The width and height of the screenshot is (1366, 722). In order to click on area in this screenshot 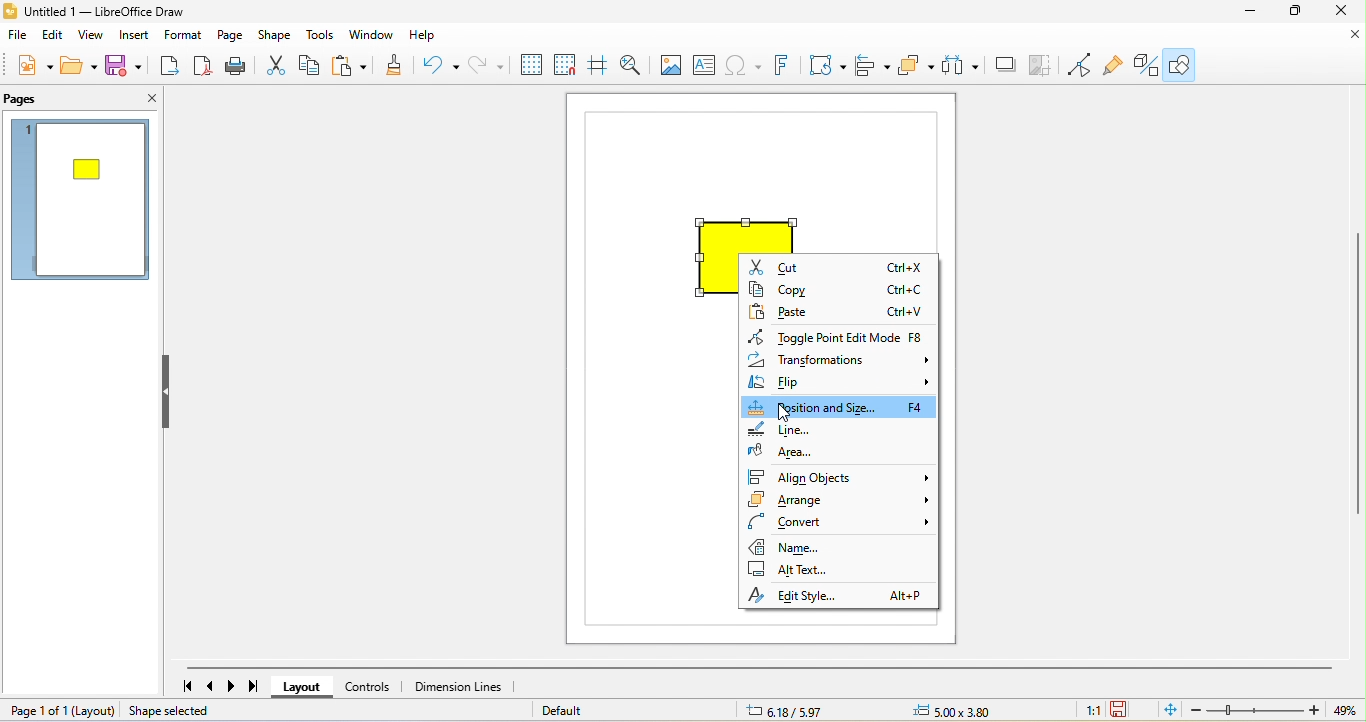, I will do `click(828, 454)`.